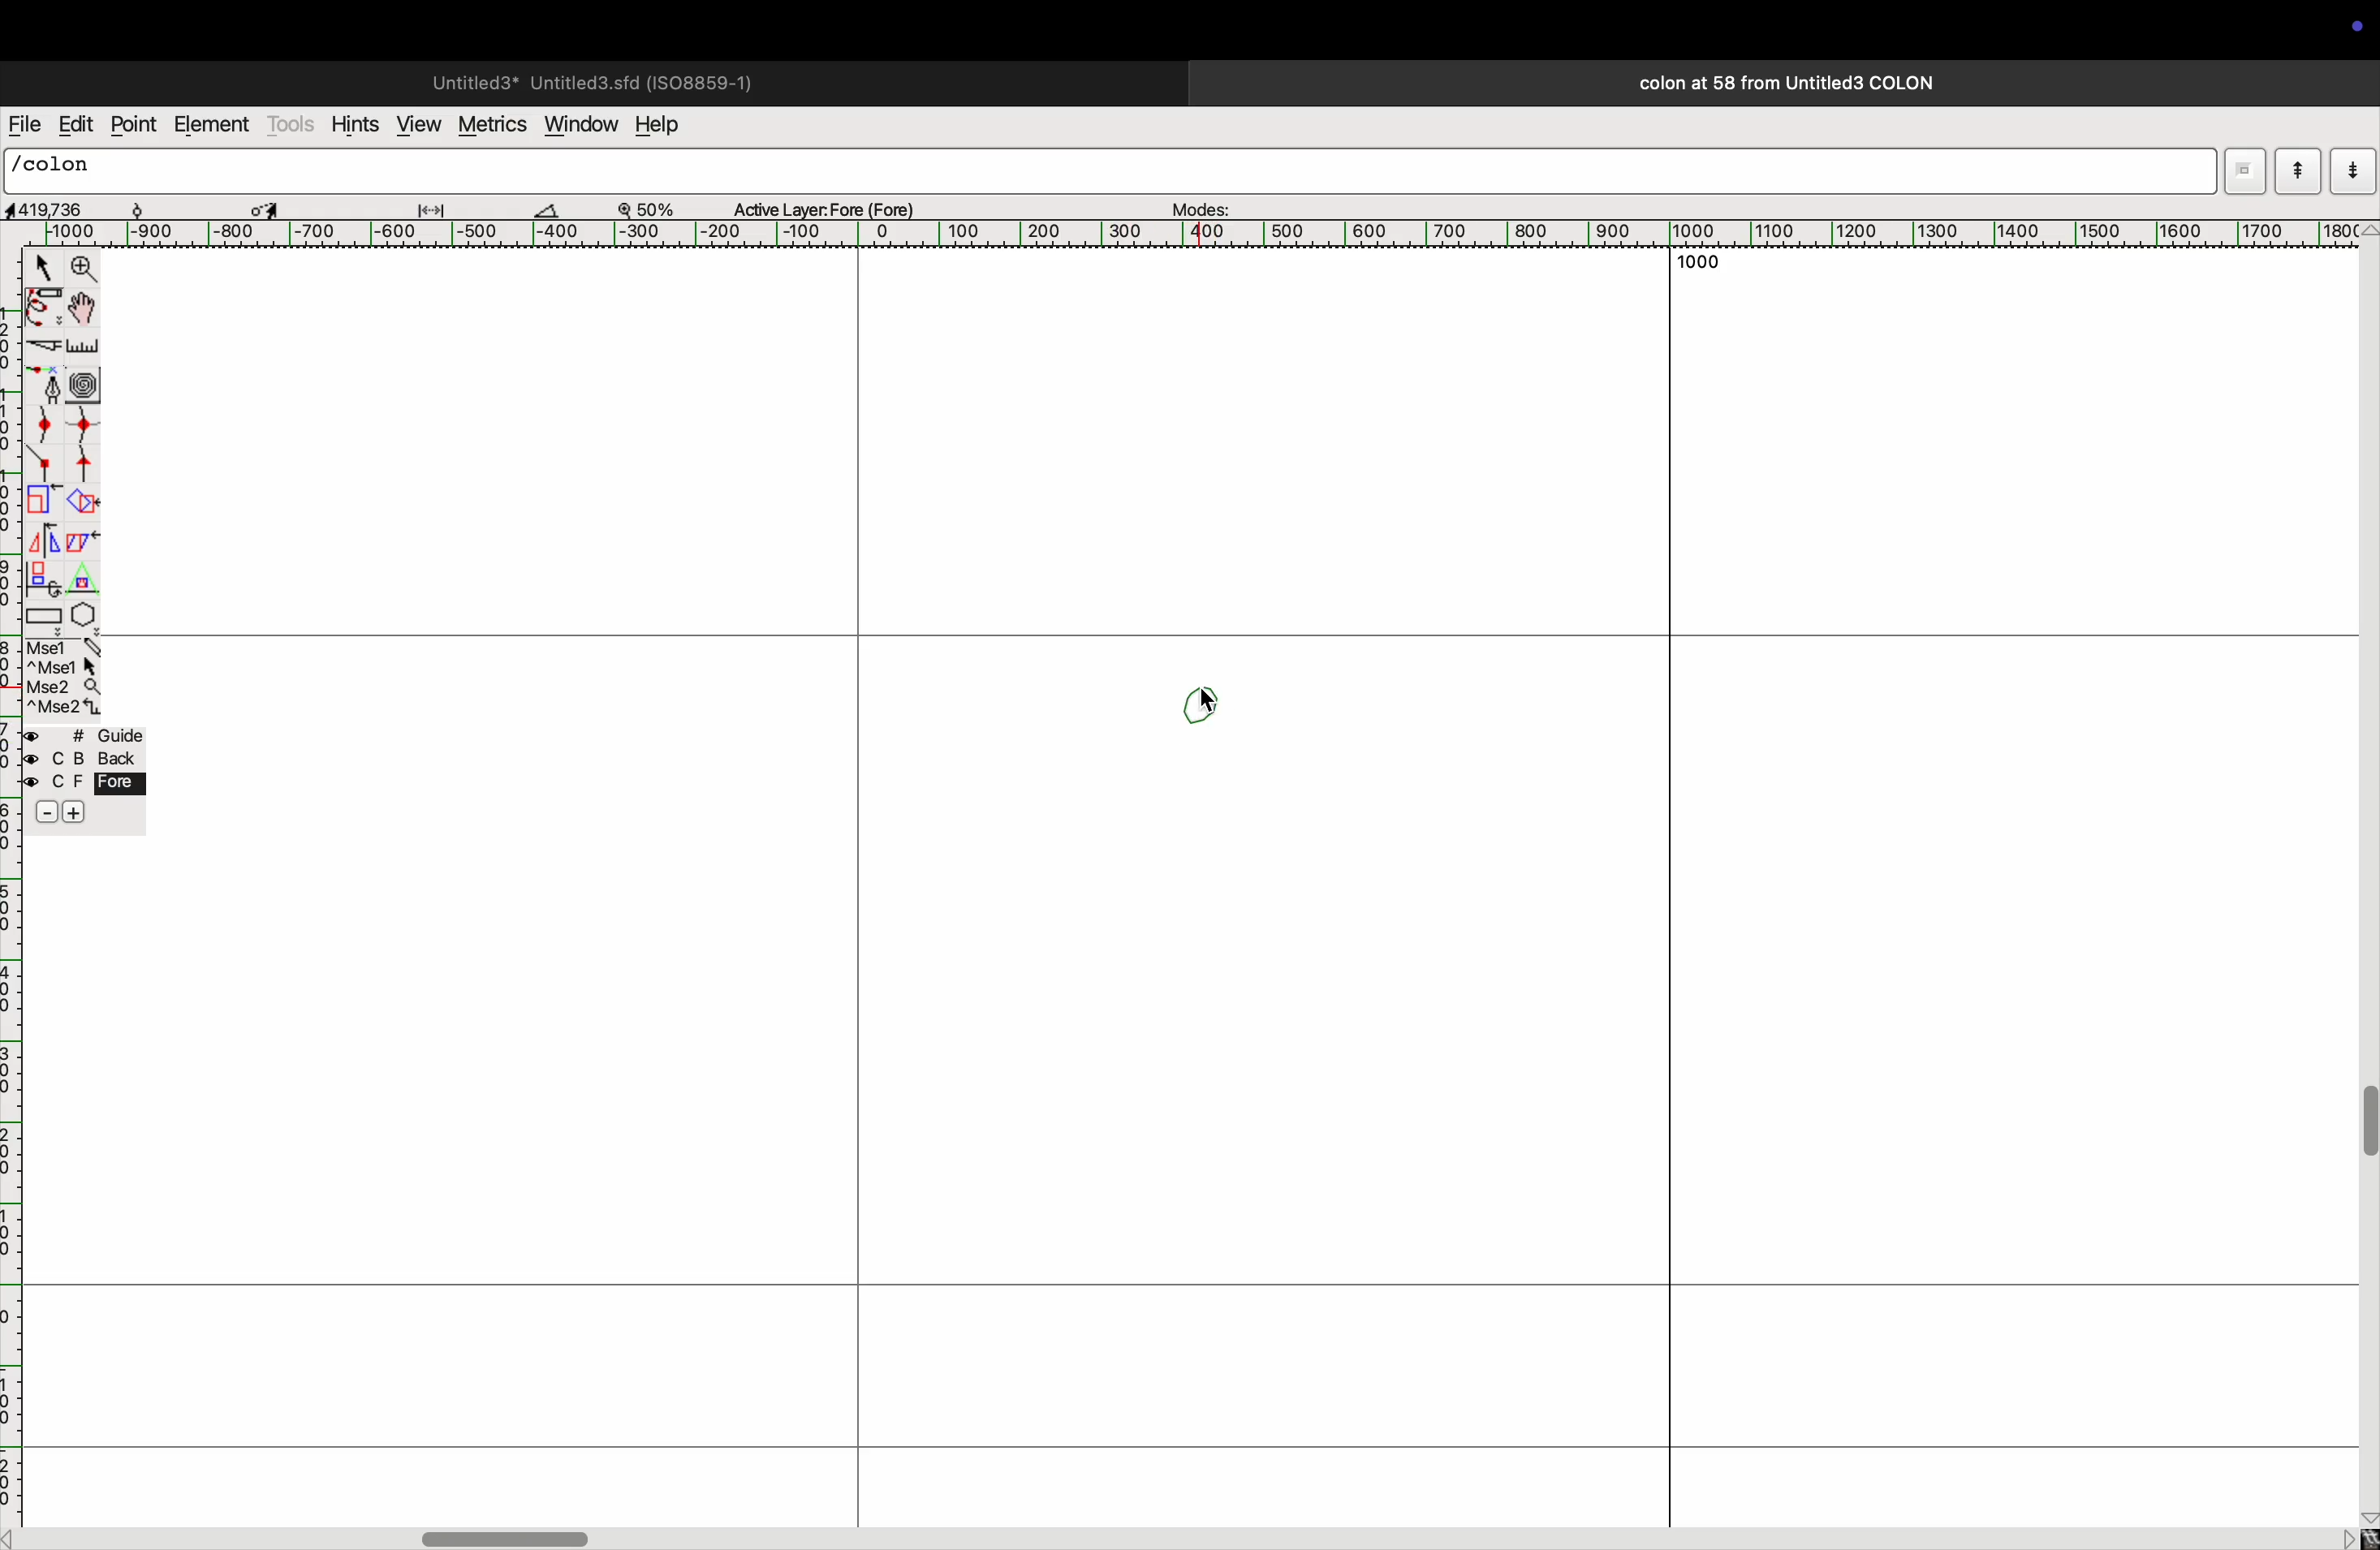  Describe the element at coordinates (84, 599) in the screenshot. I see `pentagon` at that location.